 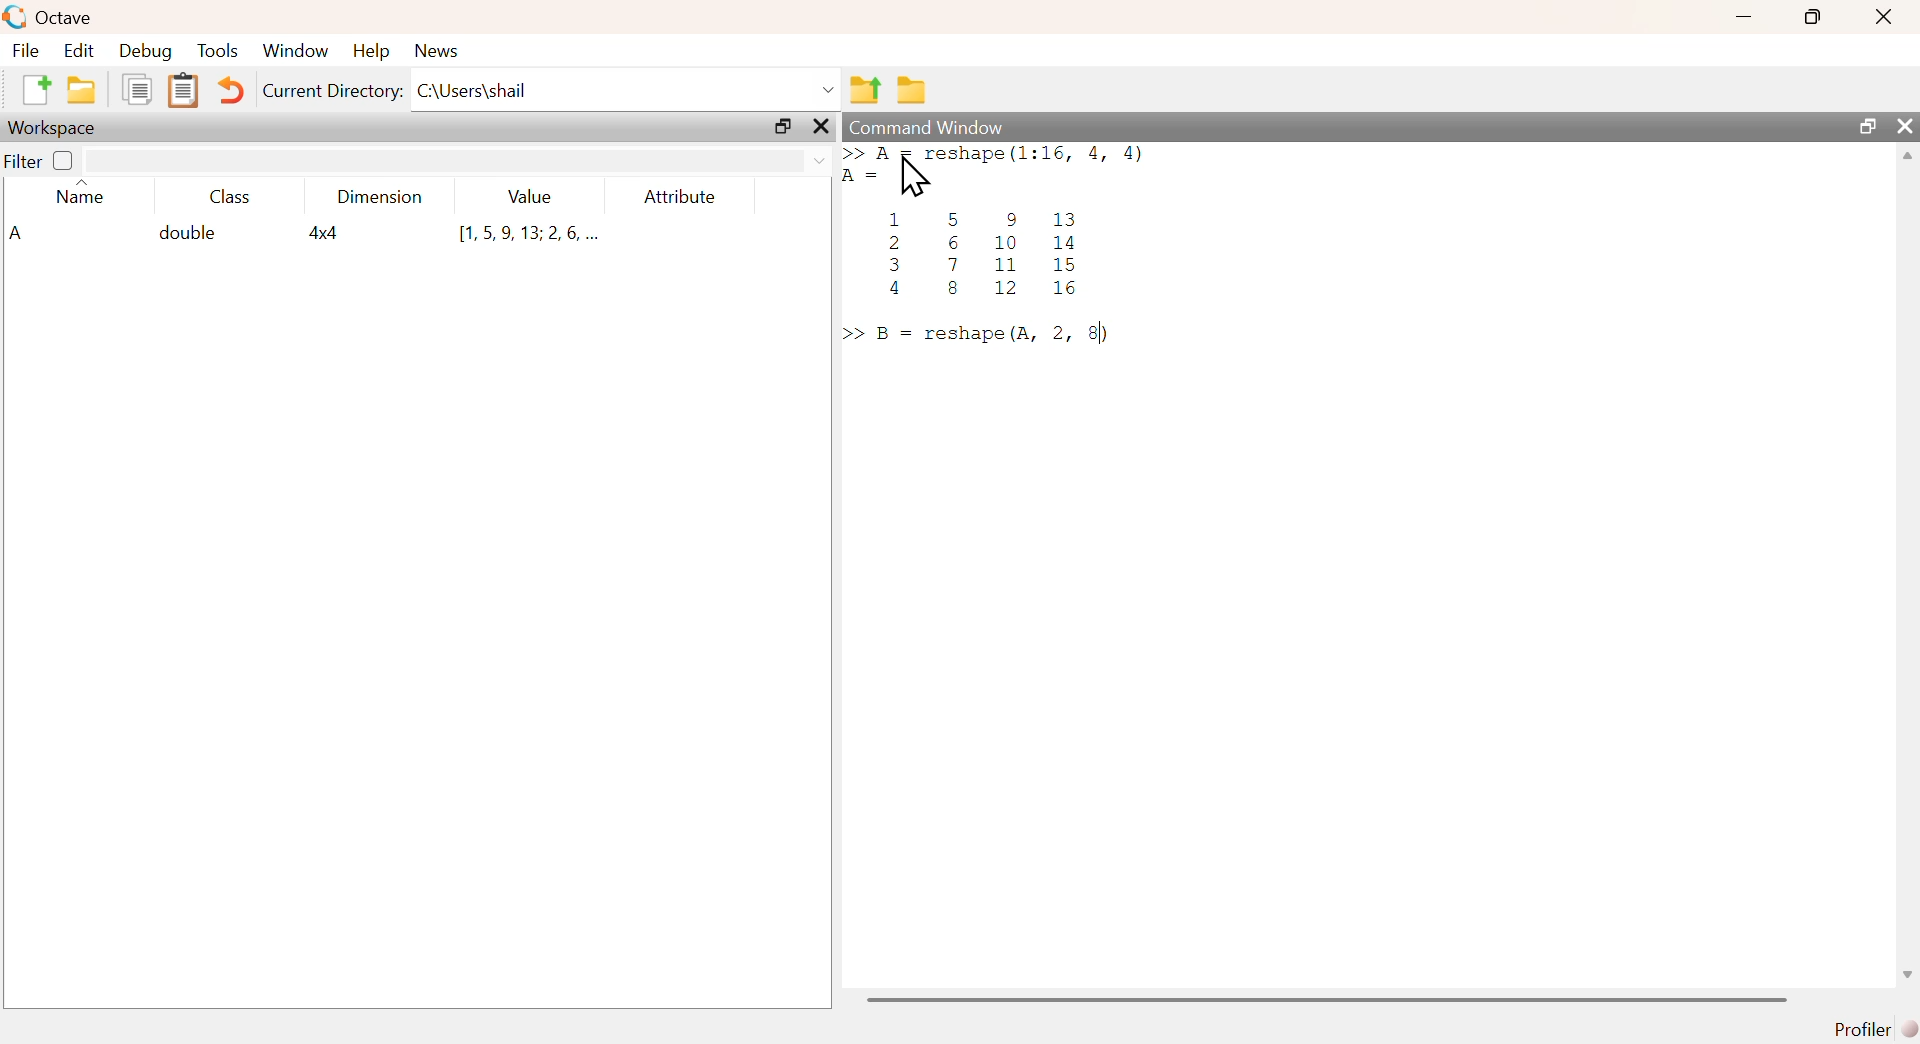 What do you see at coordinates (1741, 19) in the screenshot?
I see `minimize` at bounding box center [1741, 19].